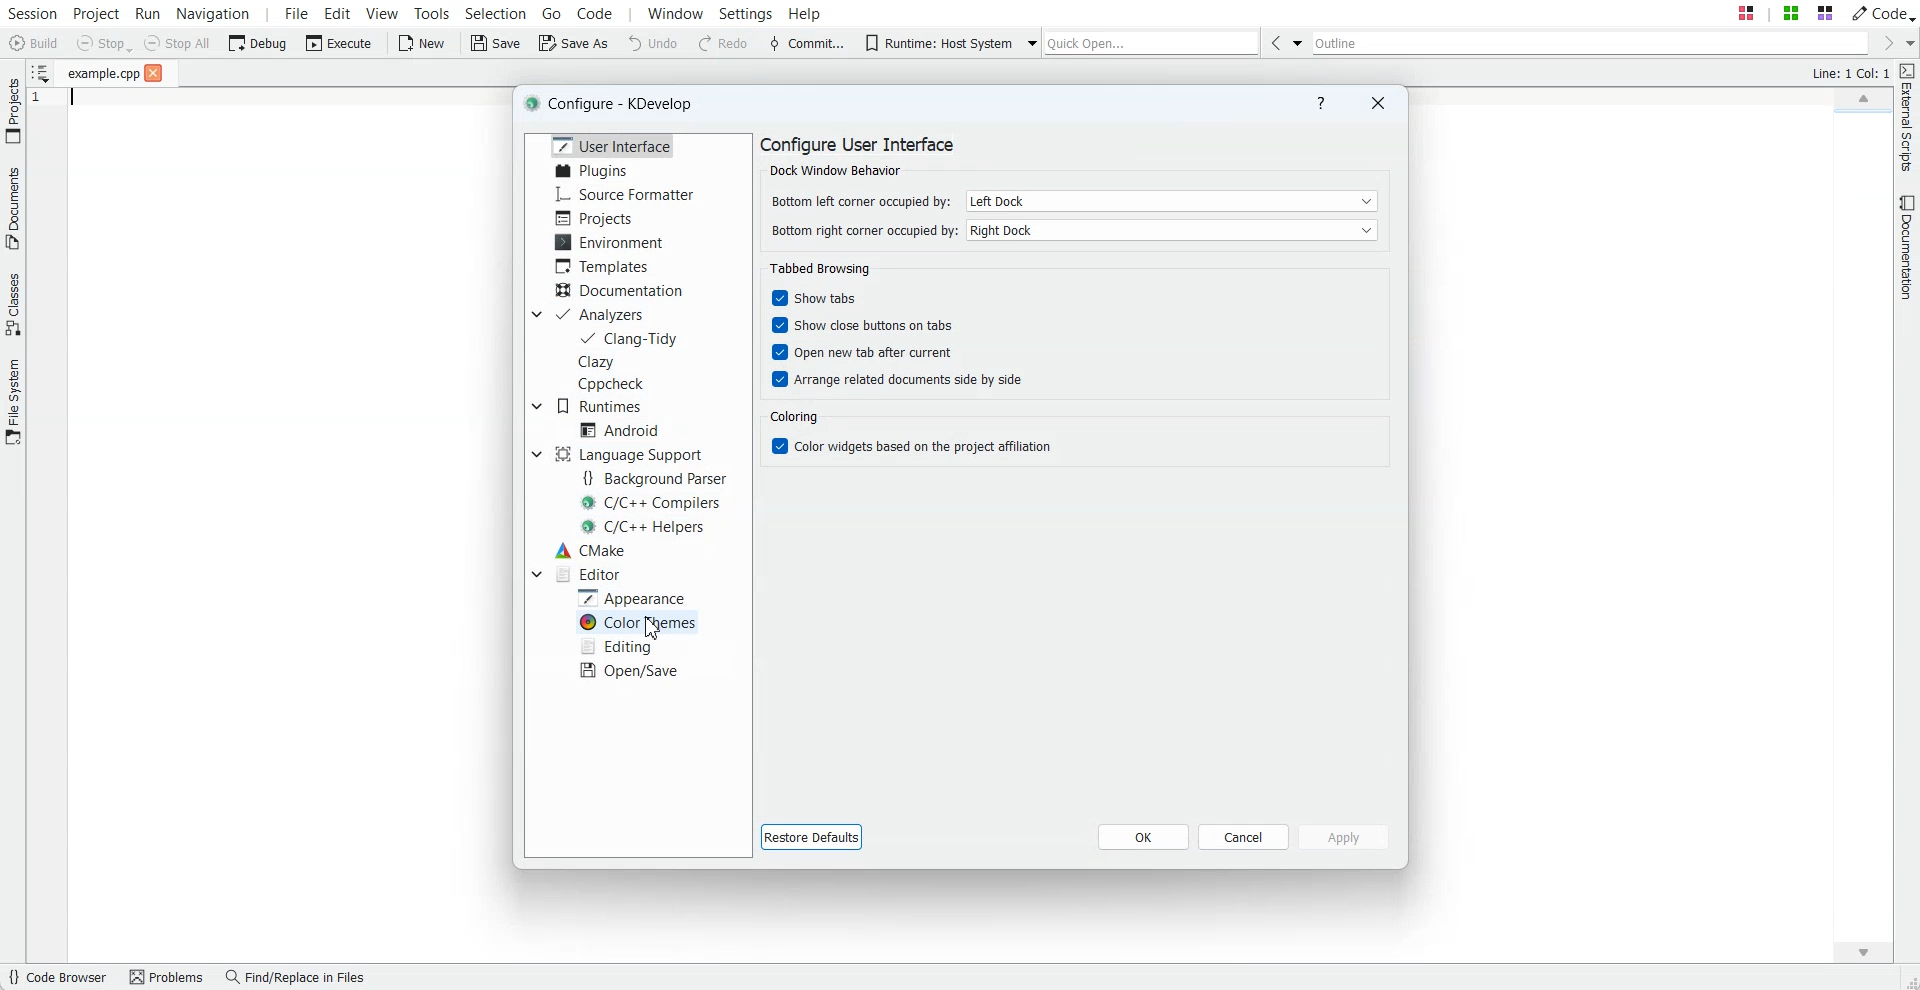 The image size is (1920, 990). Describe the element at coordinates (496, 44) in the screenshot. I see `Save` at that location.